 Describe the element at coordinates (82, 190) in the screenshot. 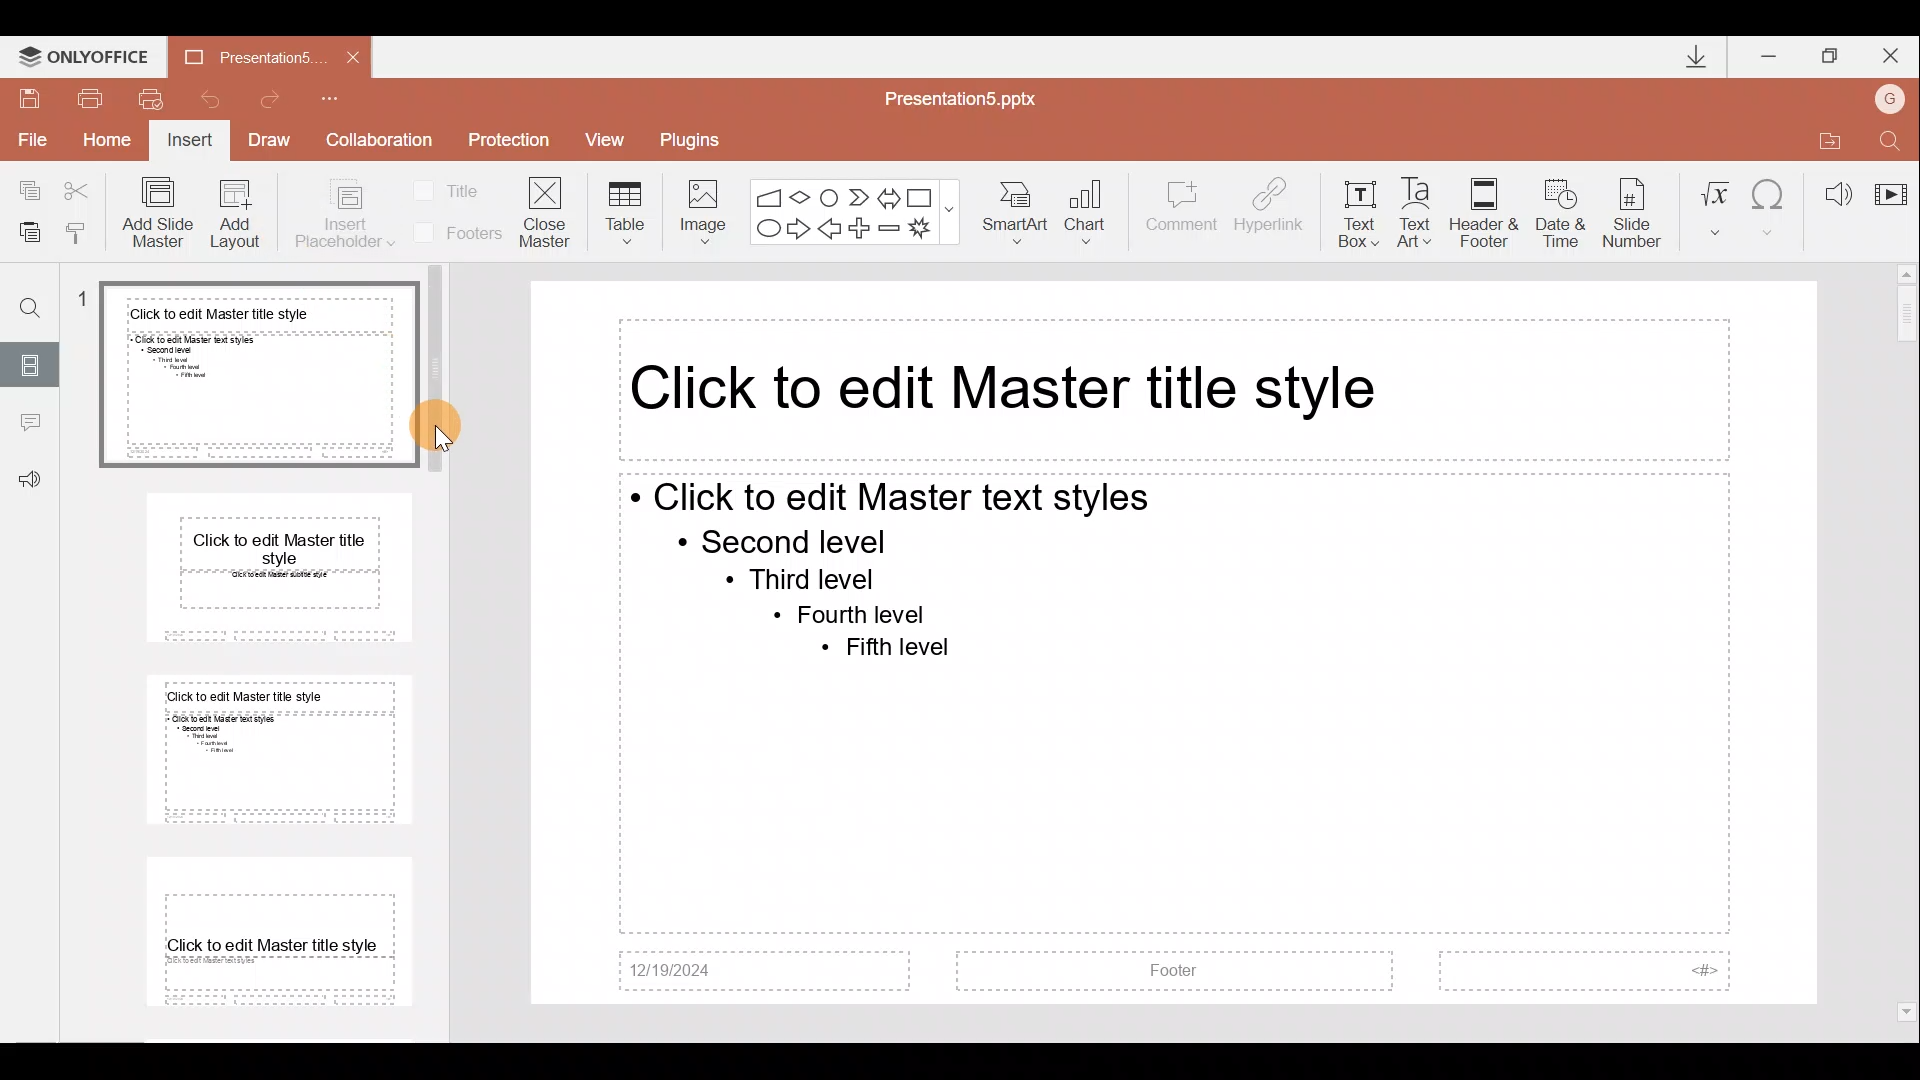

I see `Cut` at that location.